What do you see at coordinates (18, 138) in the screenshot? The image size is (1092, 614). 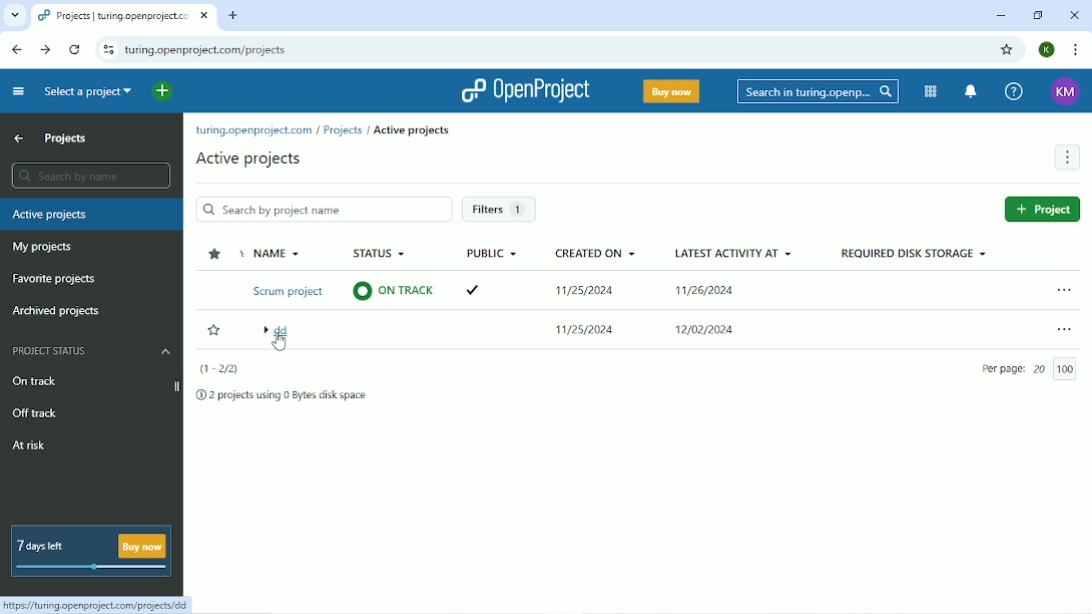 I see `Up` at bounding box center [18, 138].